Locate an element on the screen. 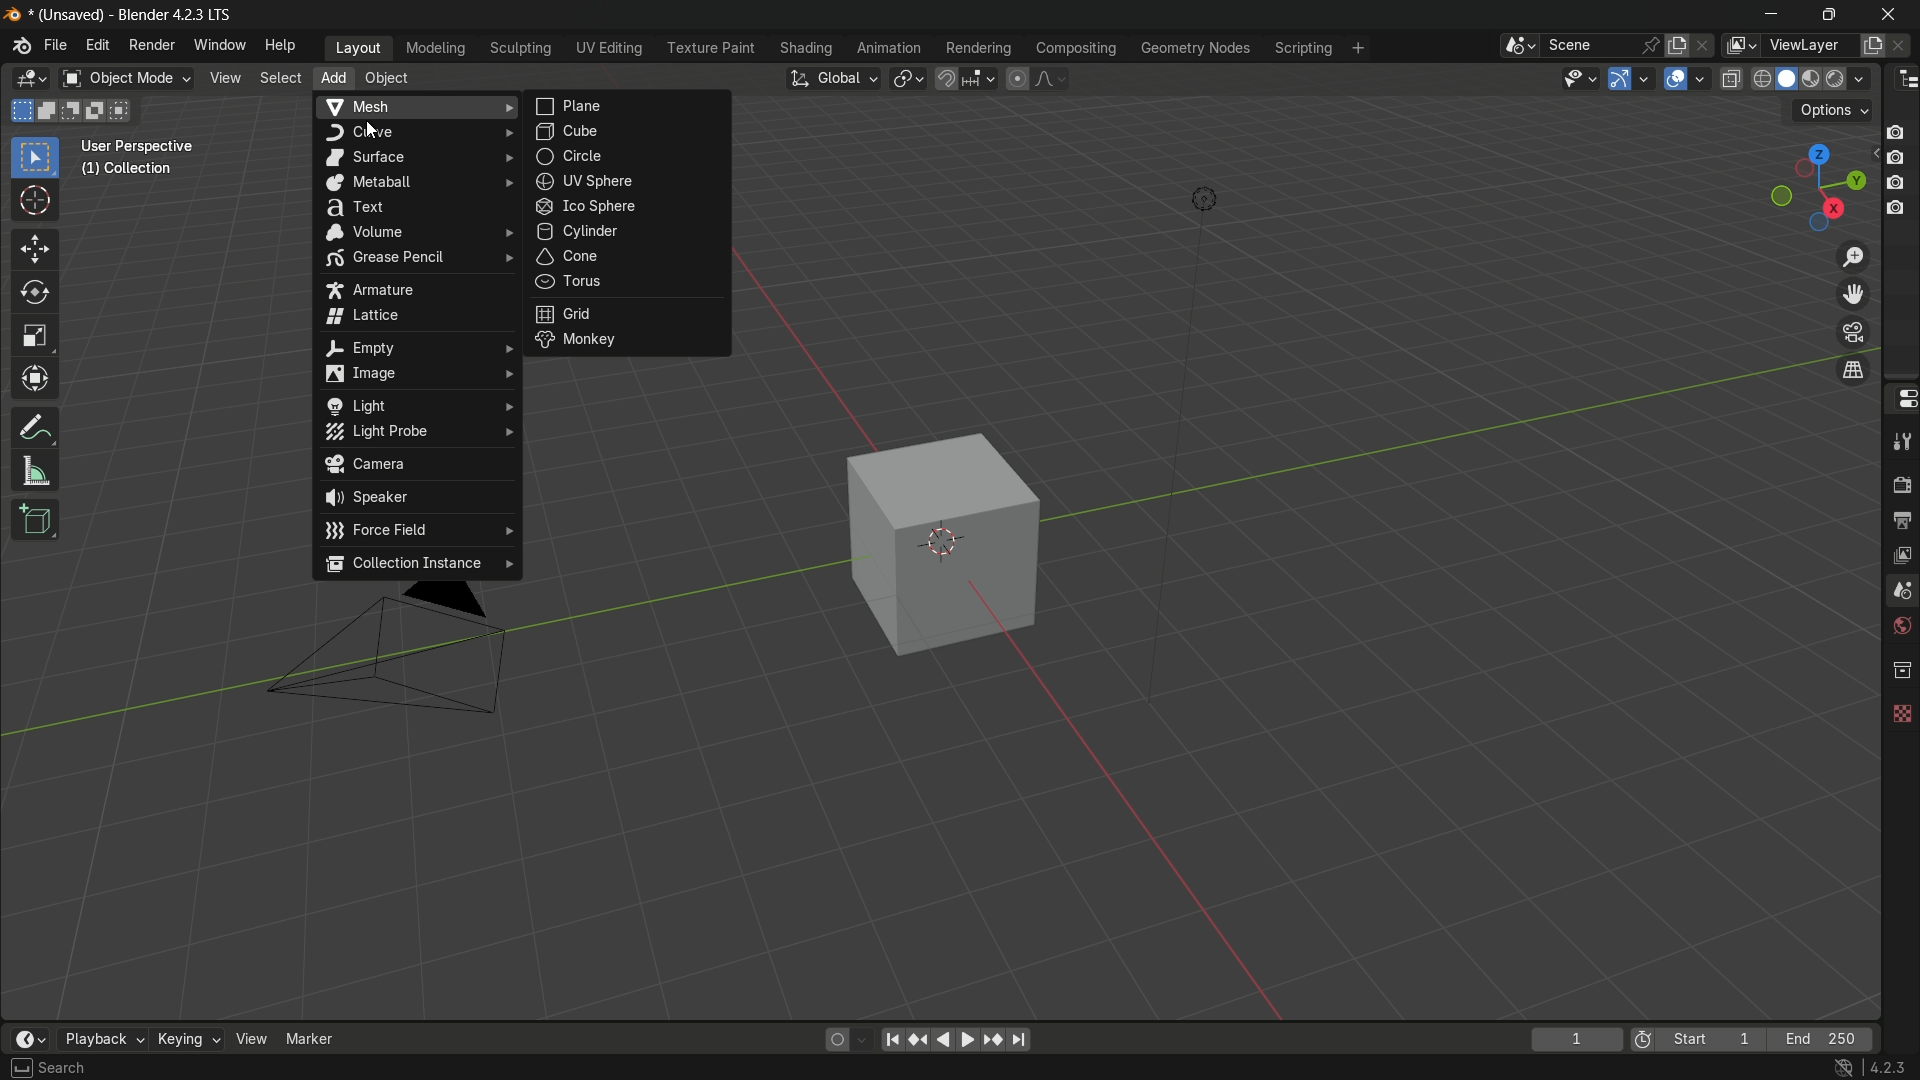 This screenshot has height=1080, width=1920. capture is located at coordinates (1901, 131).